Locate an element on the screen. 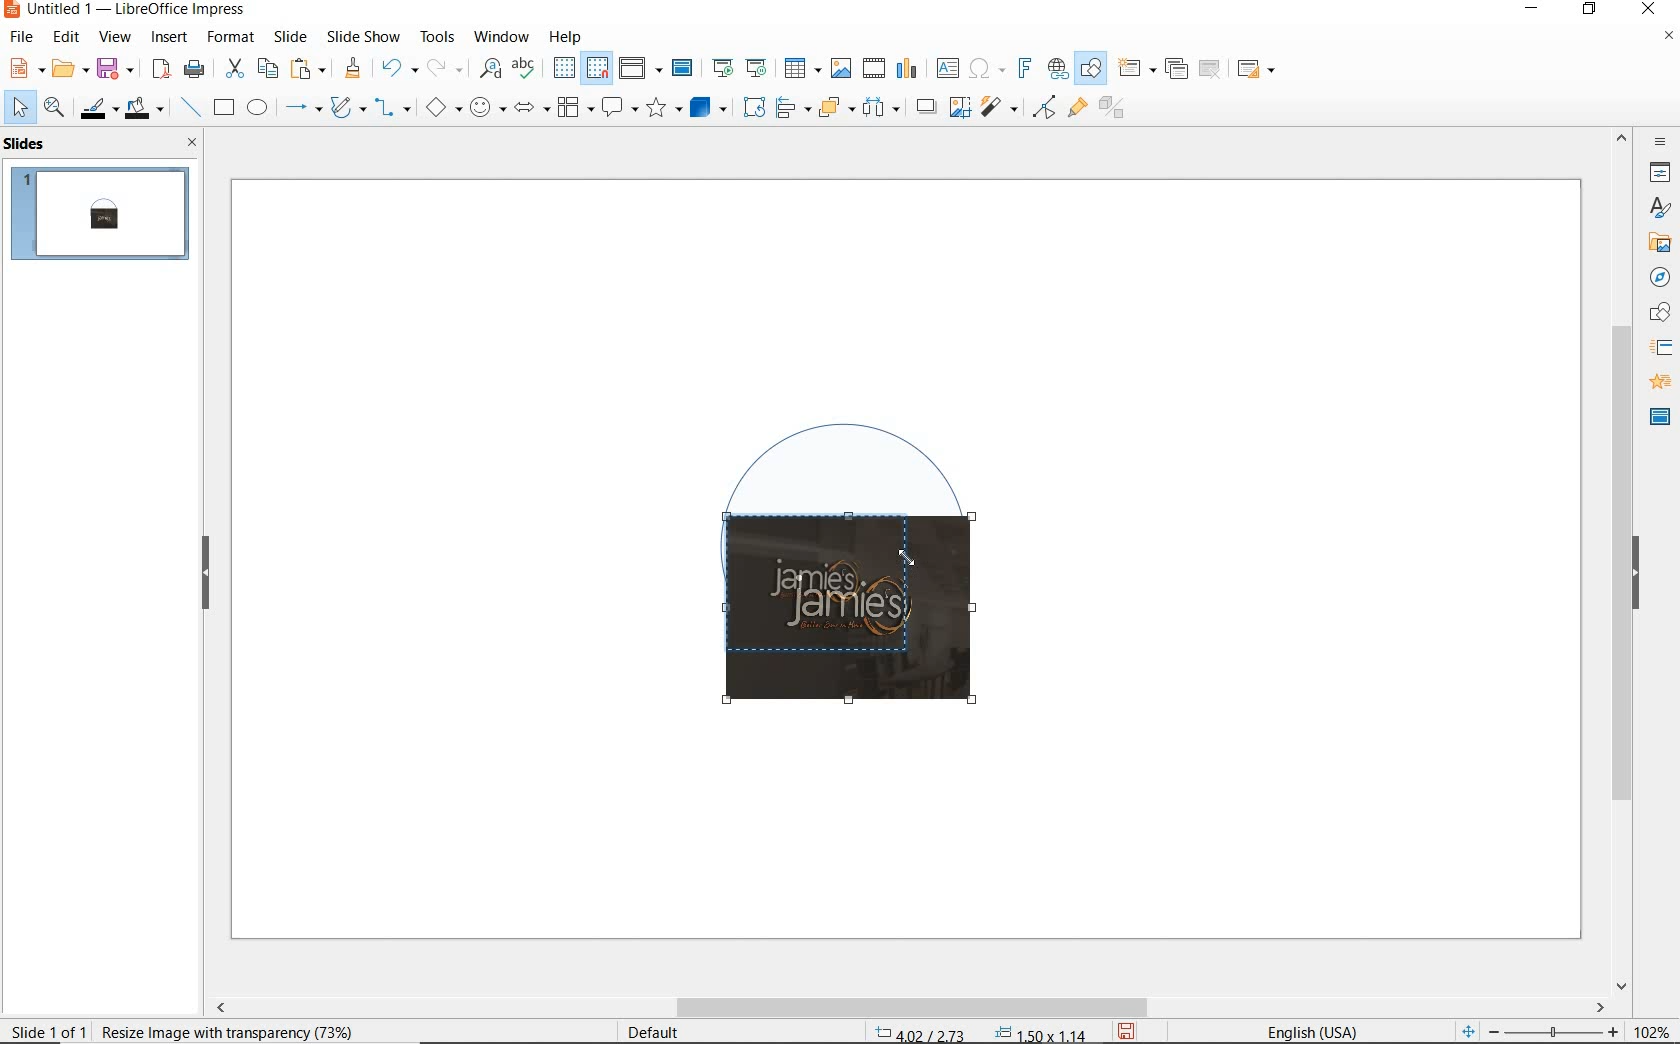 This screenshot has width=1680, height=1044. select at least three objects to distribute is located at coordinates (881, 108).